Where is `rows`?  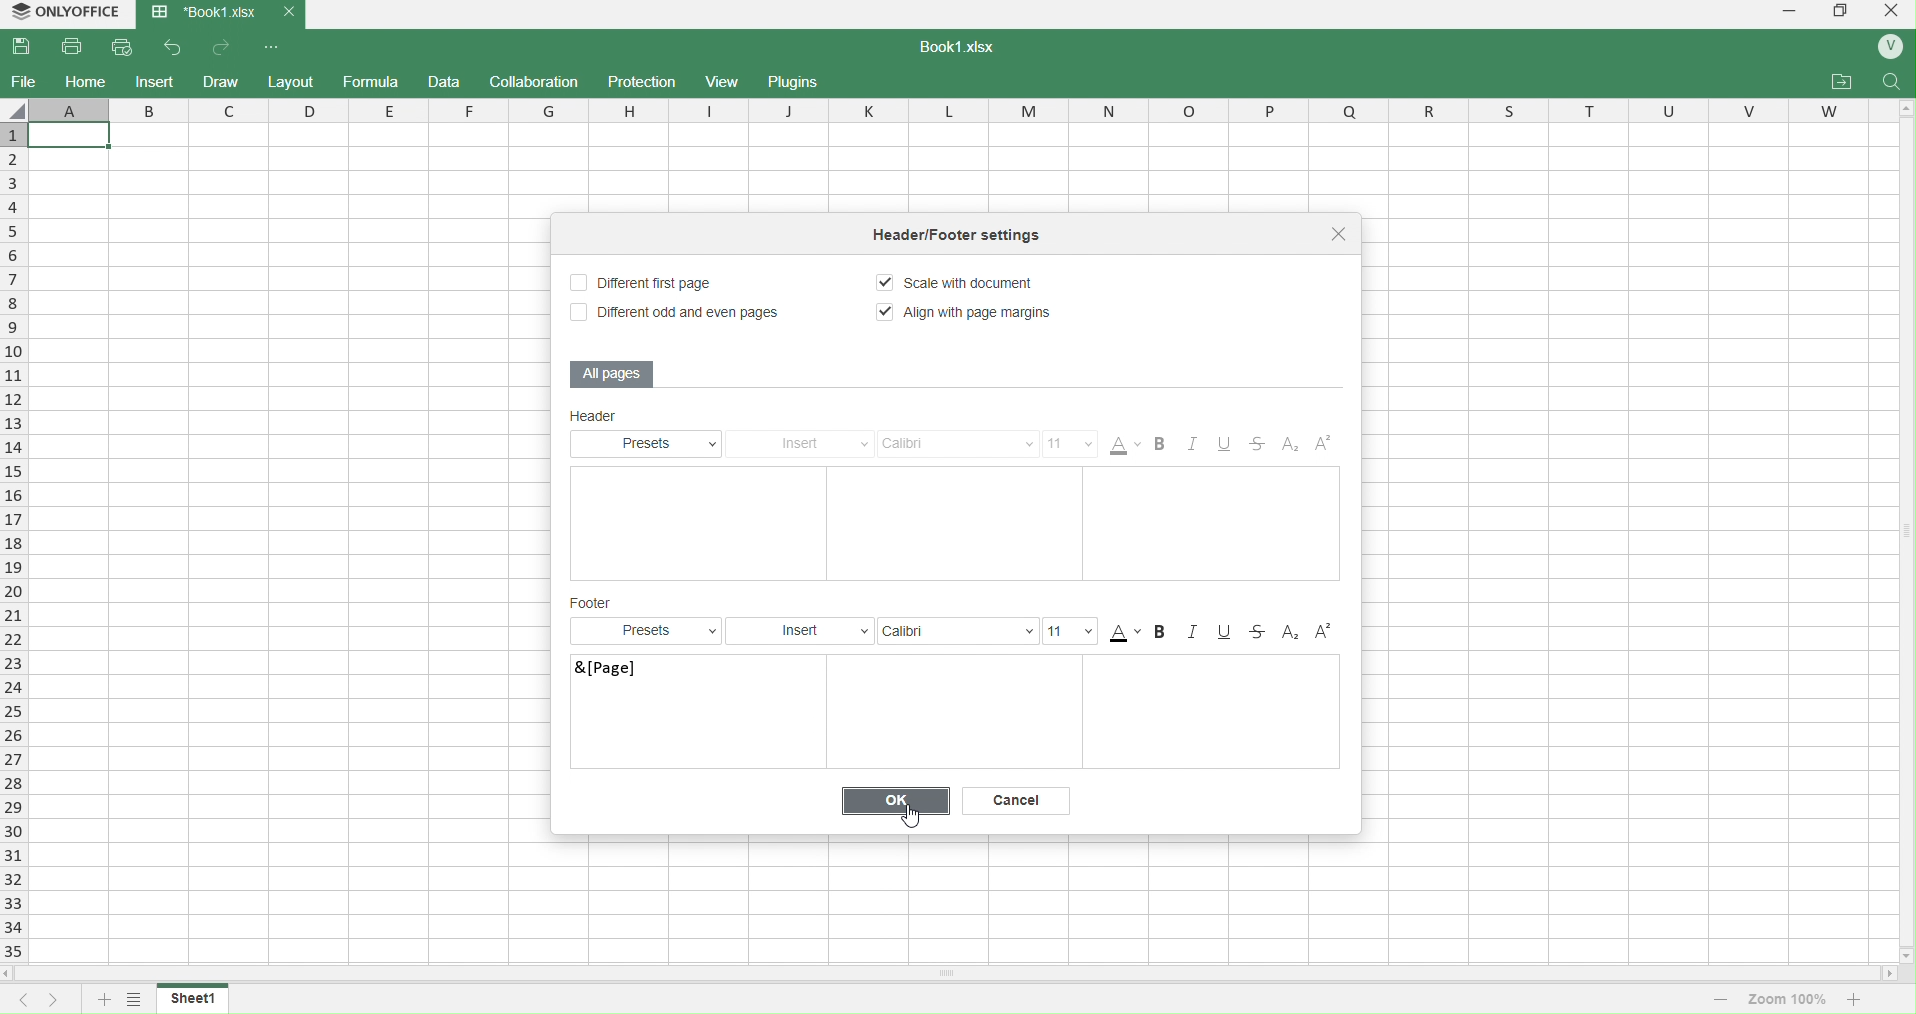
rows is located at coordinates (12, 543).